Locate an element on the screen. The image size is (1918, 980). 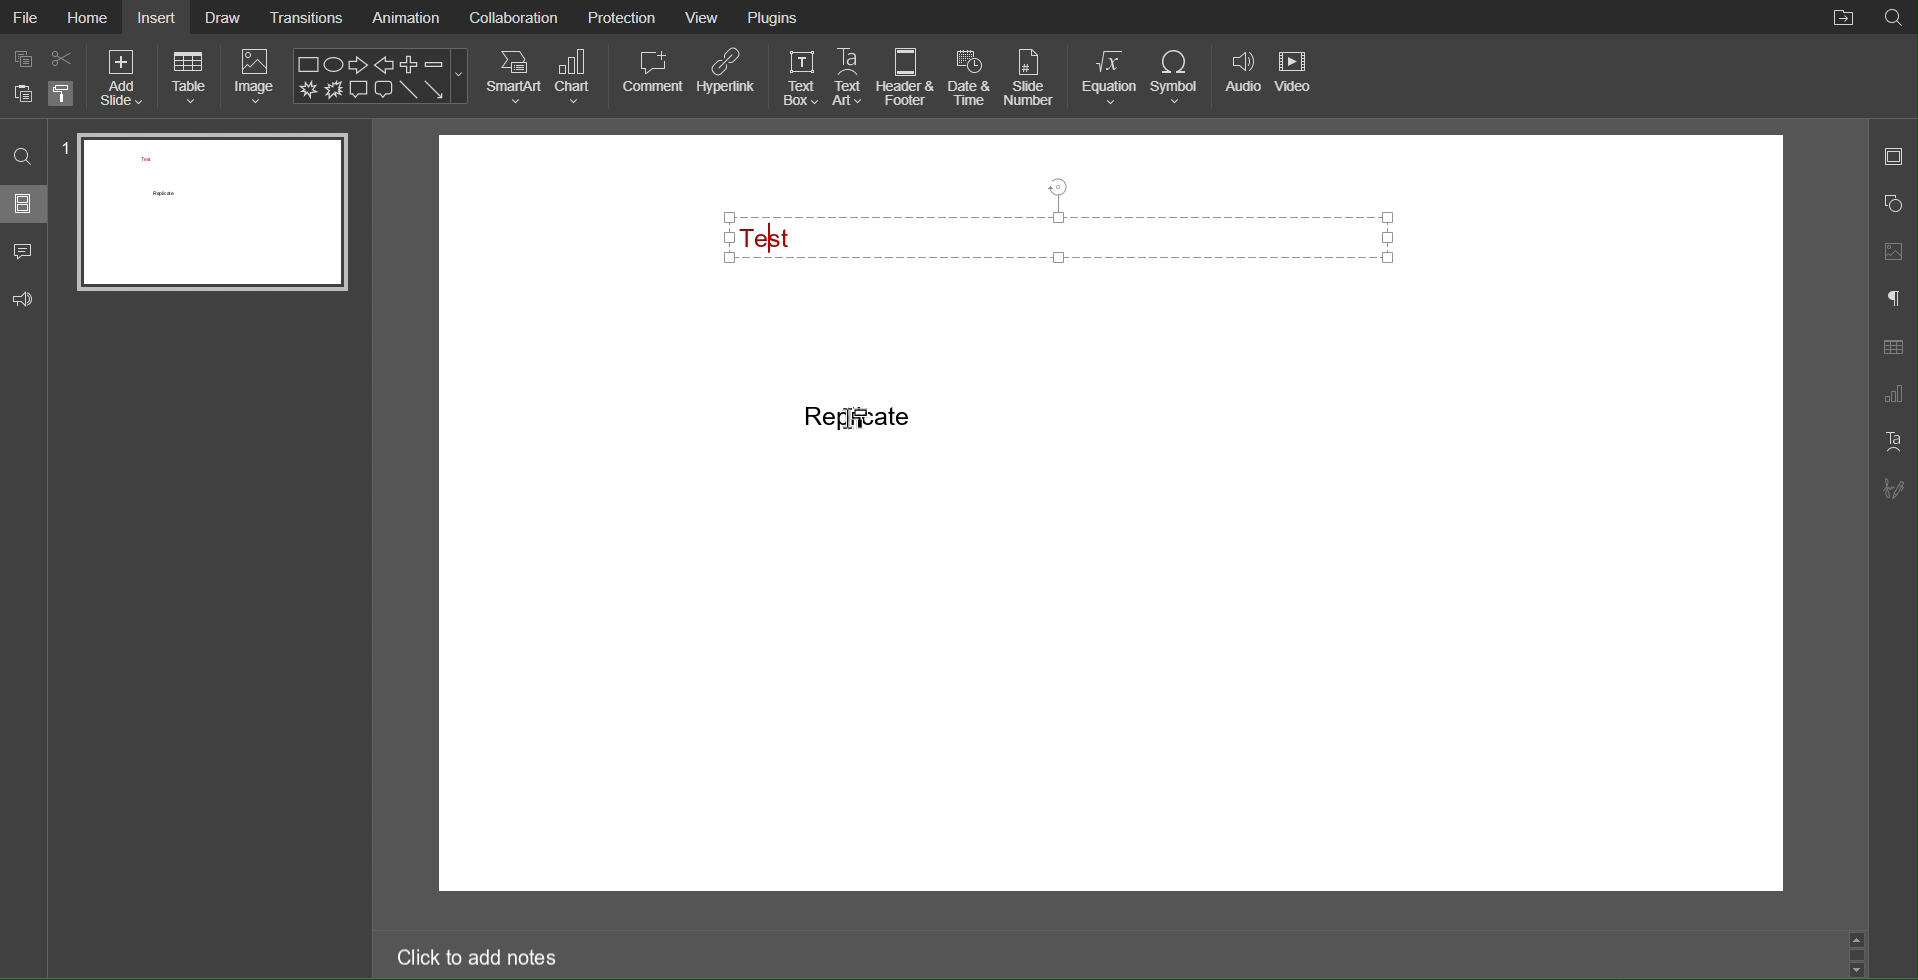
Audio is located at coordinates (1242, 78).